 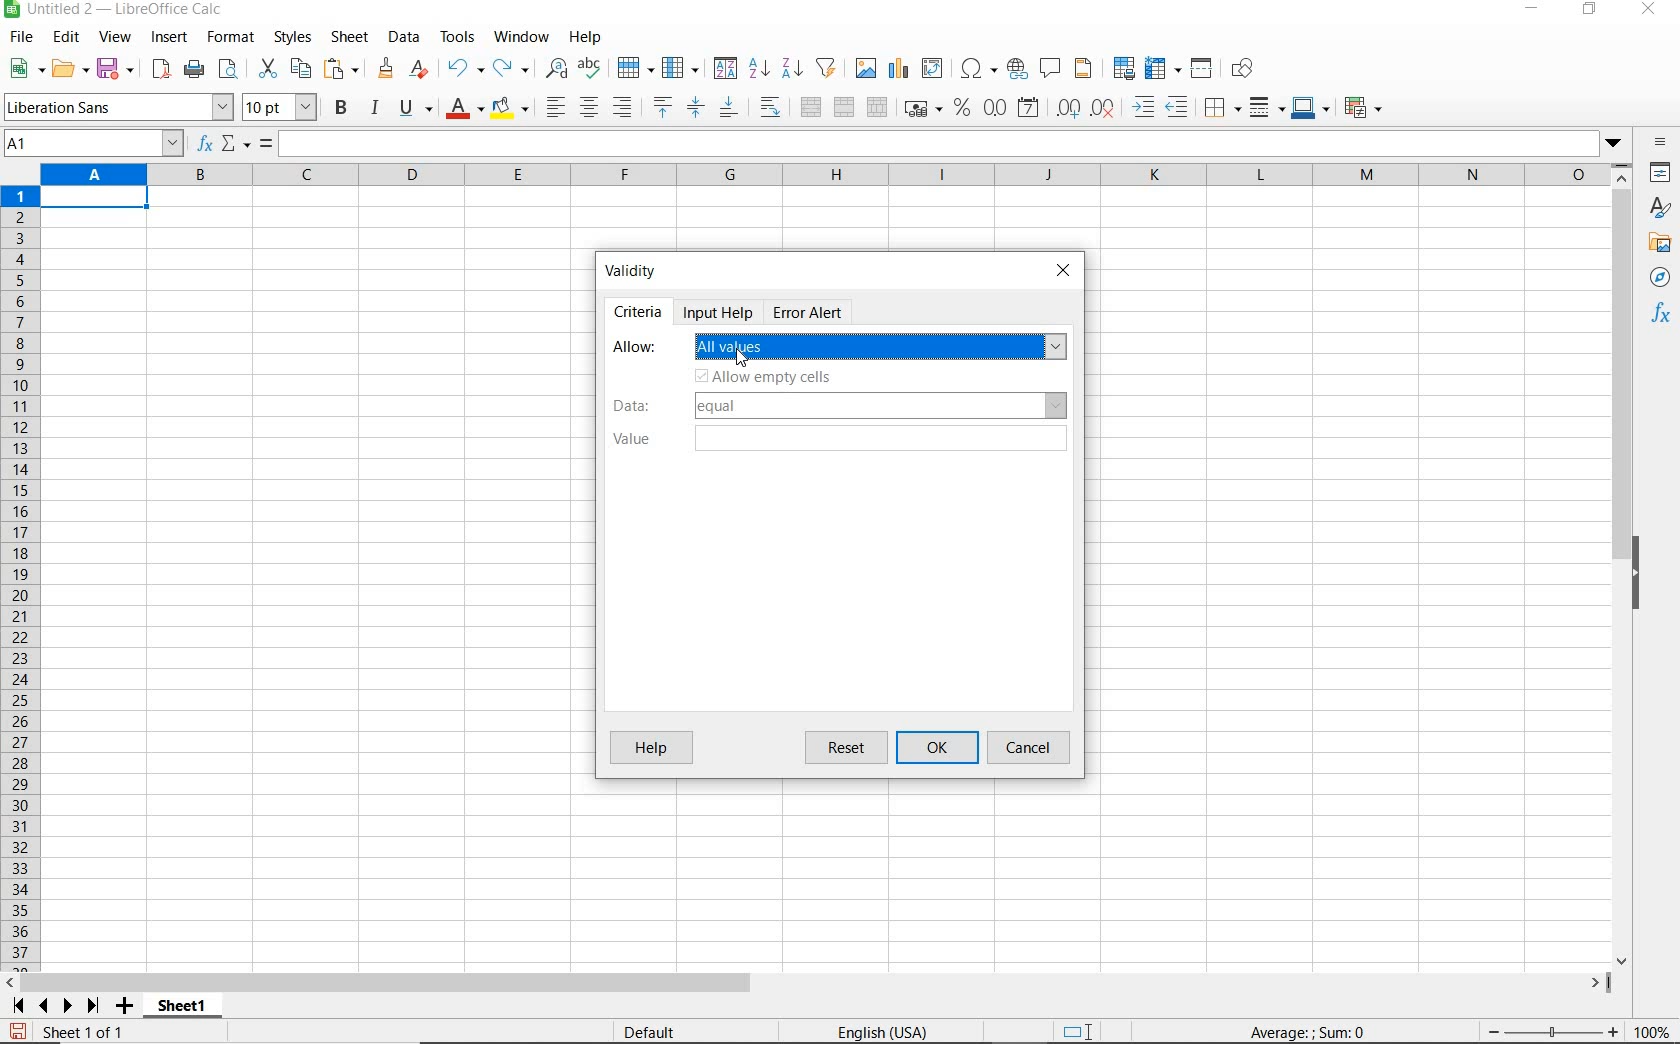 What do you see at coordinates (1638, 576) in the screenshot?
I see `hide` at bounding box center [1638, 576].